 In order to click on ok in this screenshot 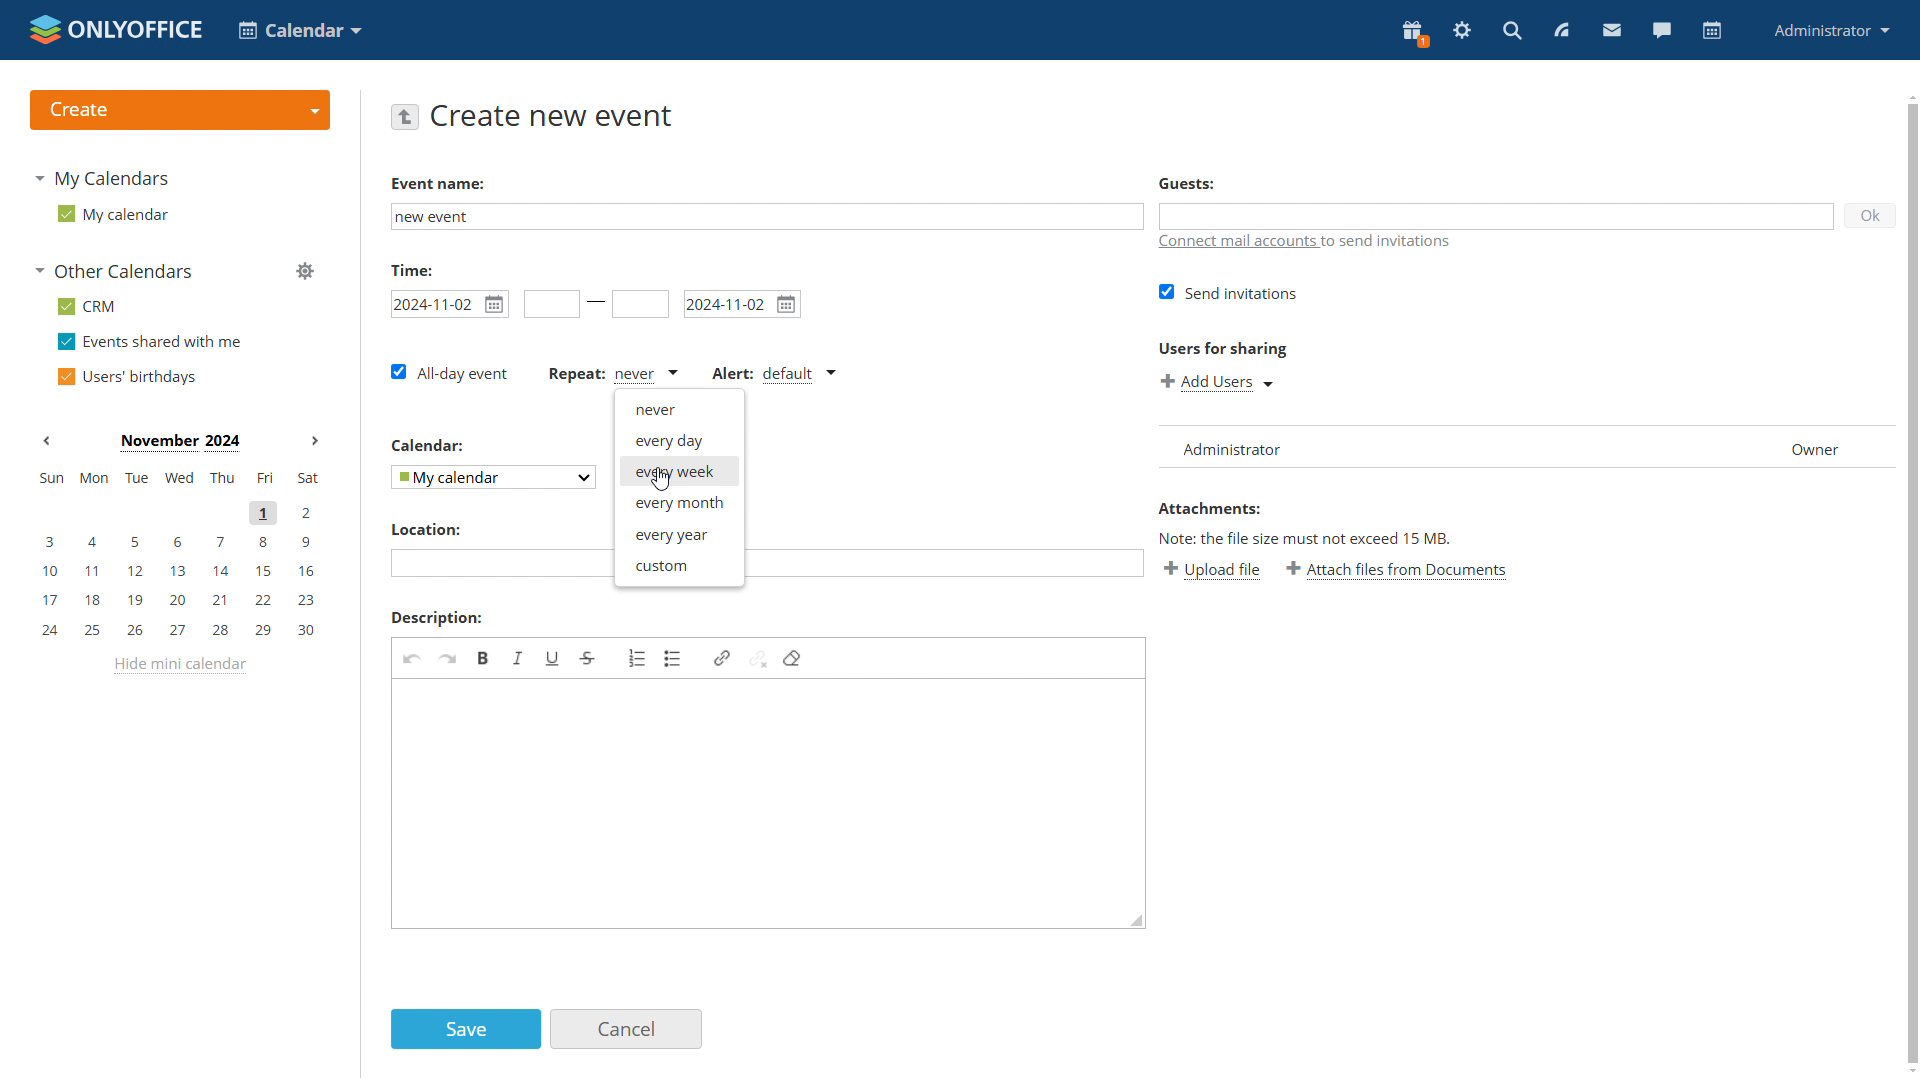, I will do `click(1872, 214)`.